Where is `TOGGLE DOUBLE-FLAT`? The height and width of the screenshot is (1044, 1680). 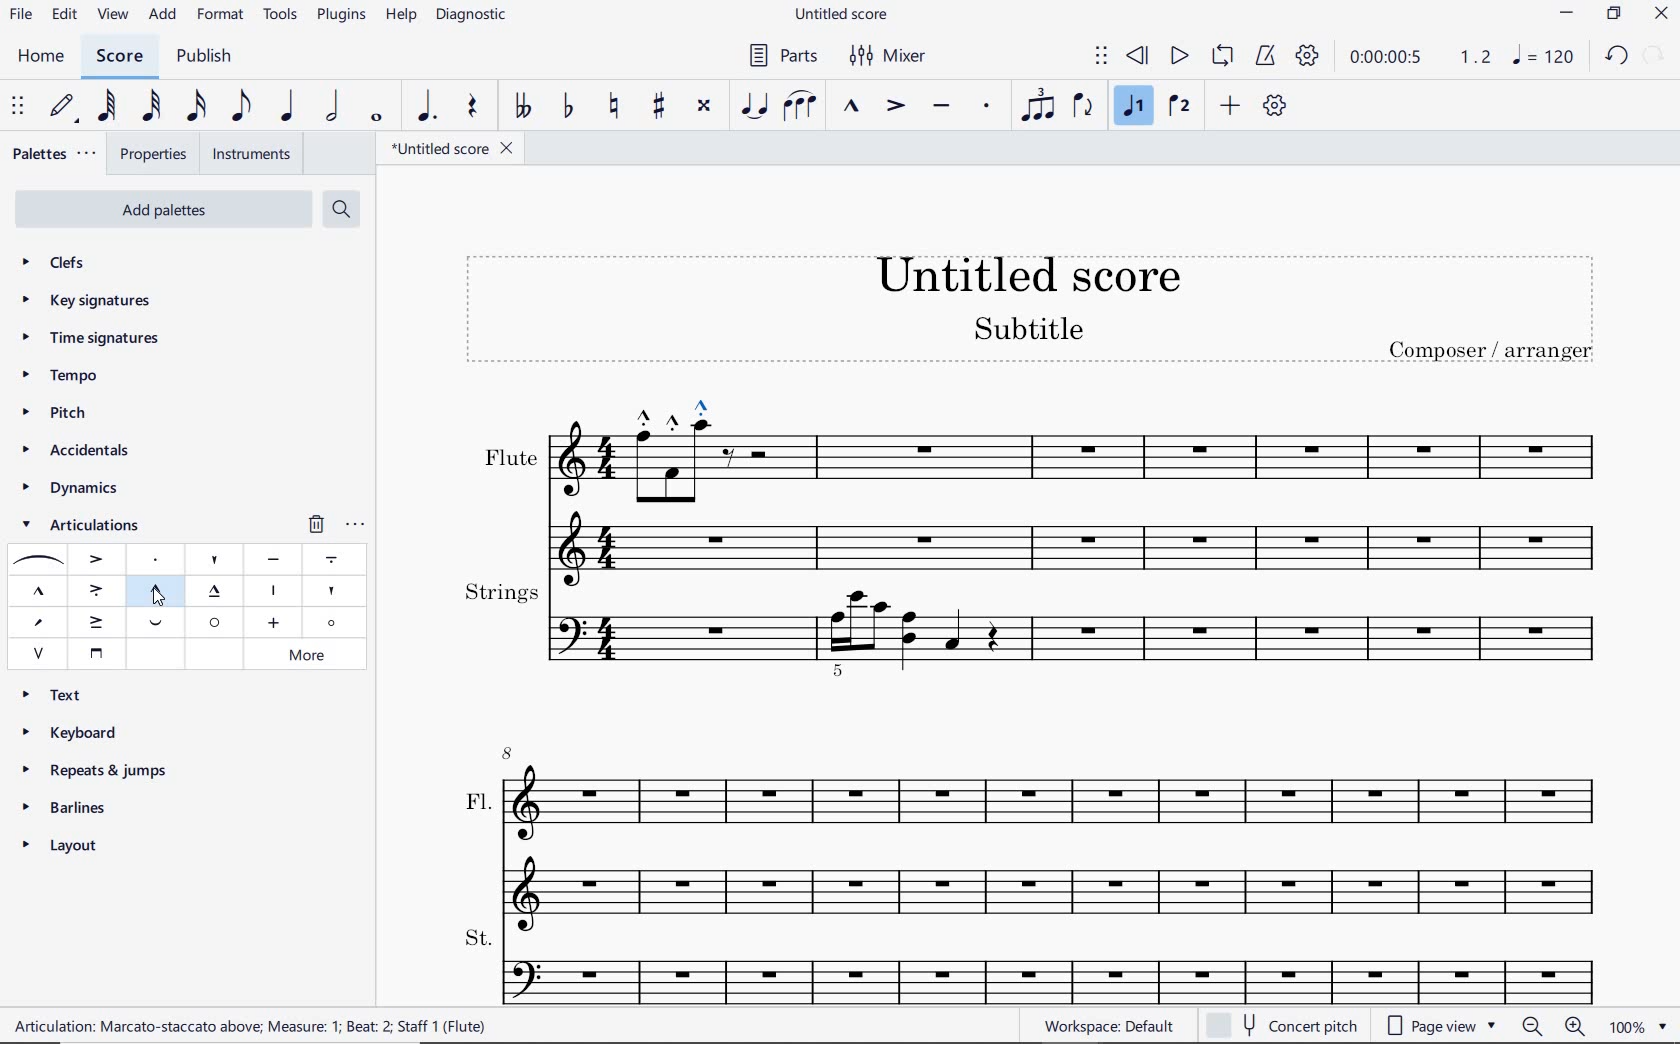
TOGGLE DOUBLE-FLAT is located at coordinates (523, 107).